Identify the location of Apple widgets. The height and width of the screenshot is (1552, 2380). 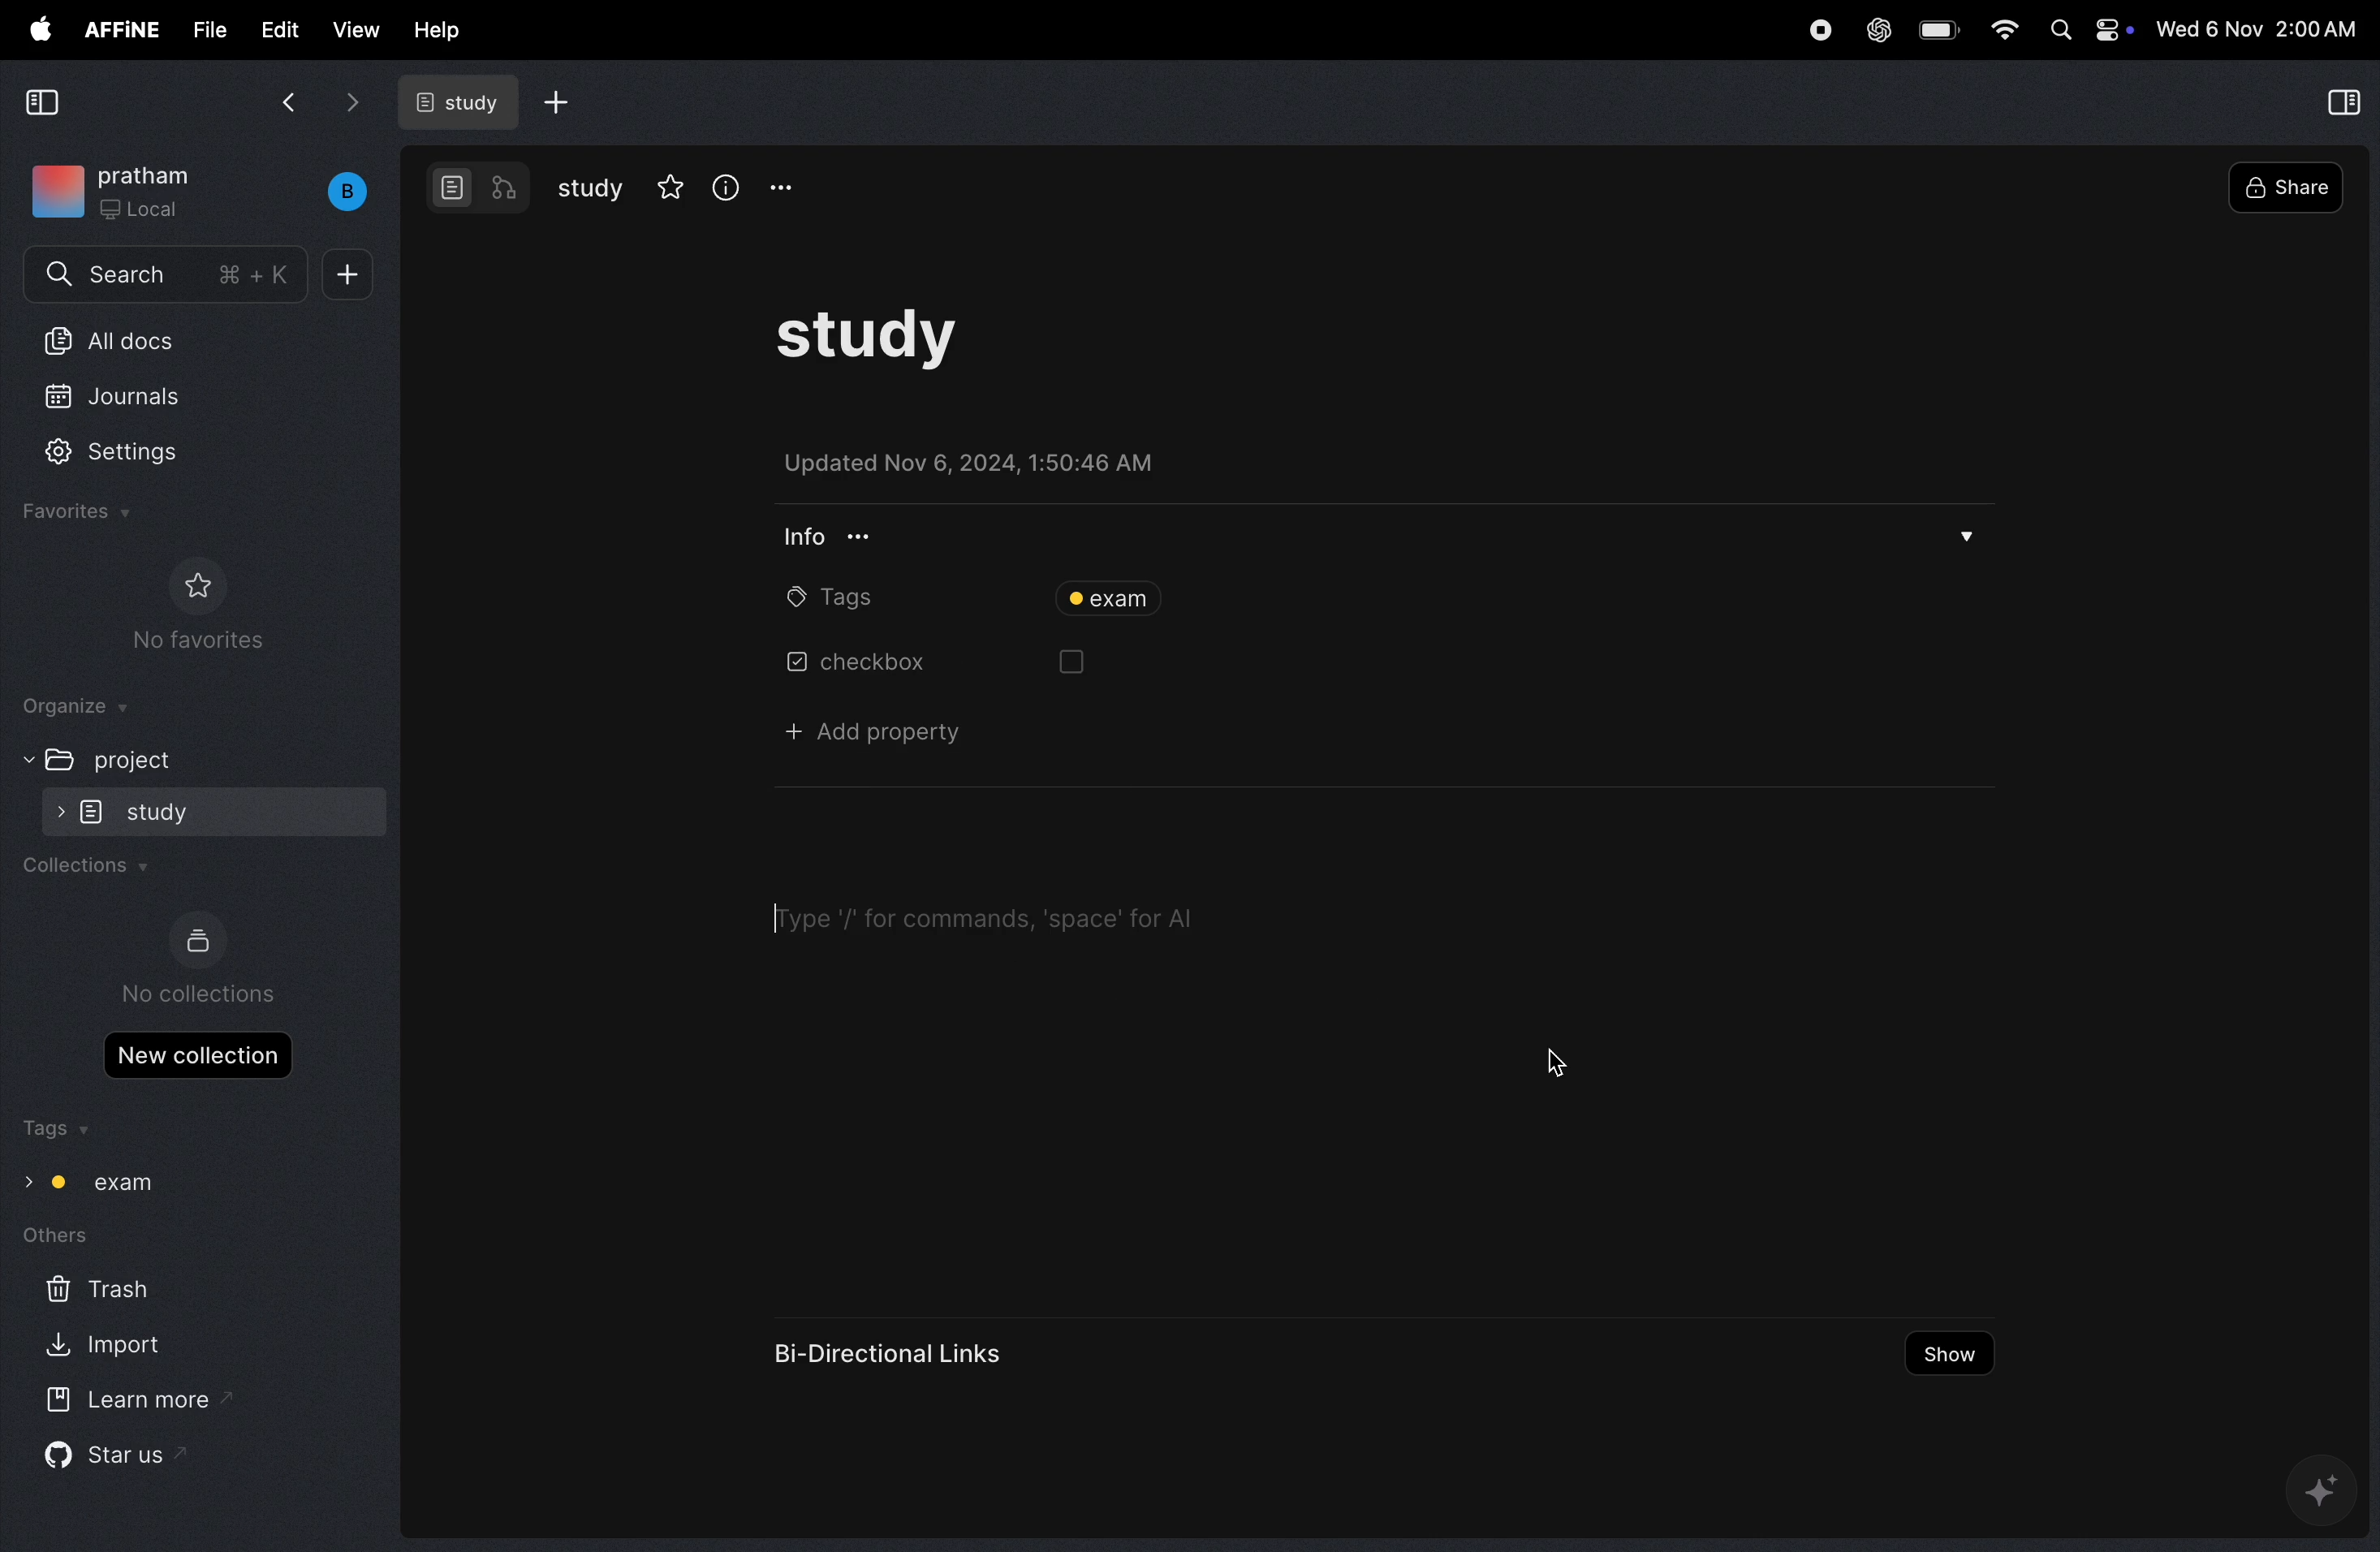
(2087, 34).